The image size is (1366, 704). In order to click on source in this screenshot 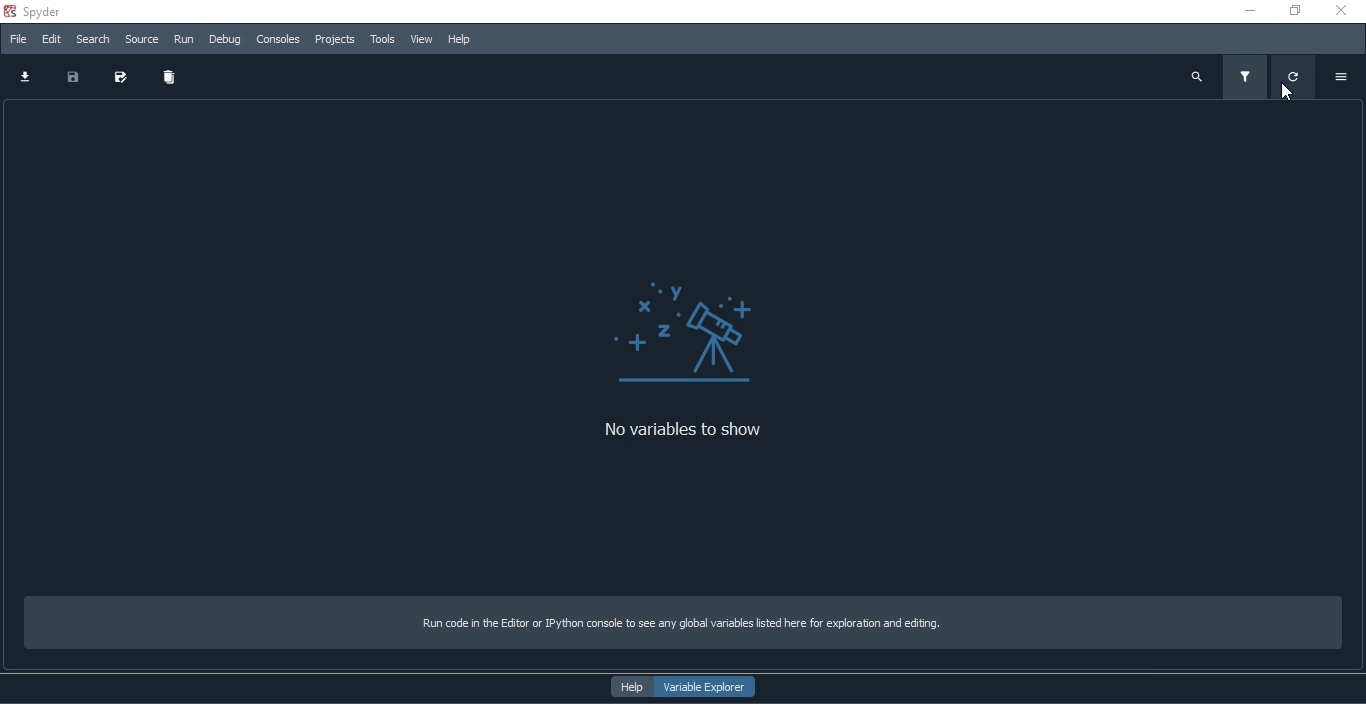, I will do `click(142, 41)`.